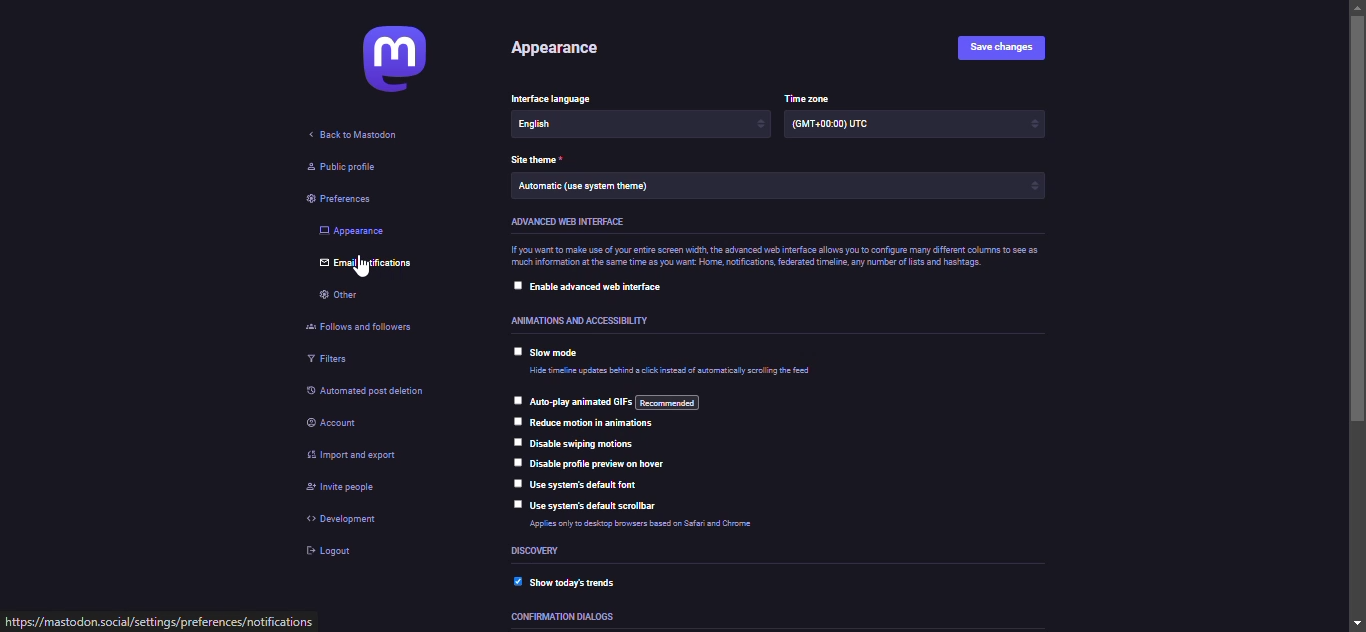 This screenshot has height=632, width=1366. Describe the element at coordinates (383, 393) in the screenshot. I see `automated post deletion` at that location.